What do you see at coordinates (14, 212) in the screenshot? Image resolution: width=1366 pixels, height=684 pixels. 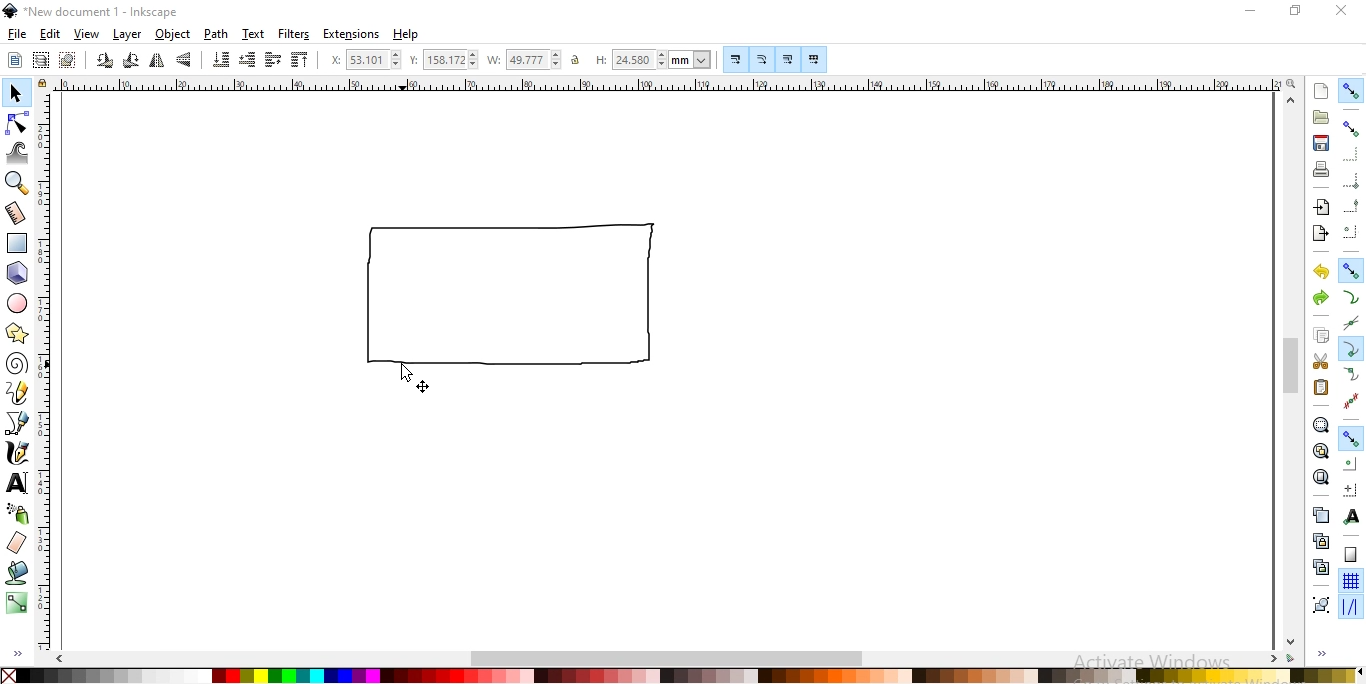 I see `measurement tool` at bounding box center [14, 212].